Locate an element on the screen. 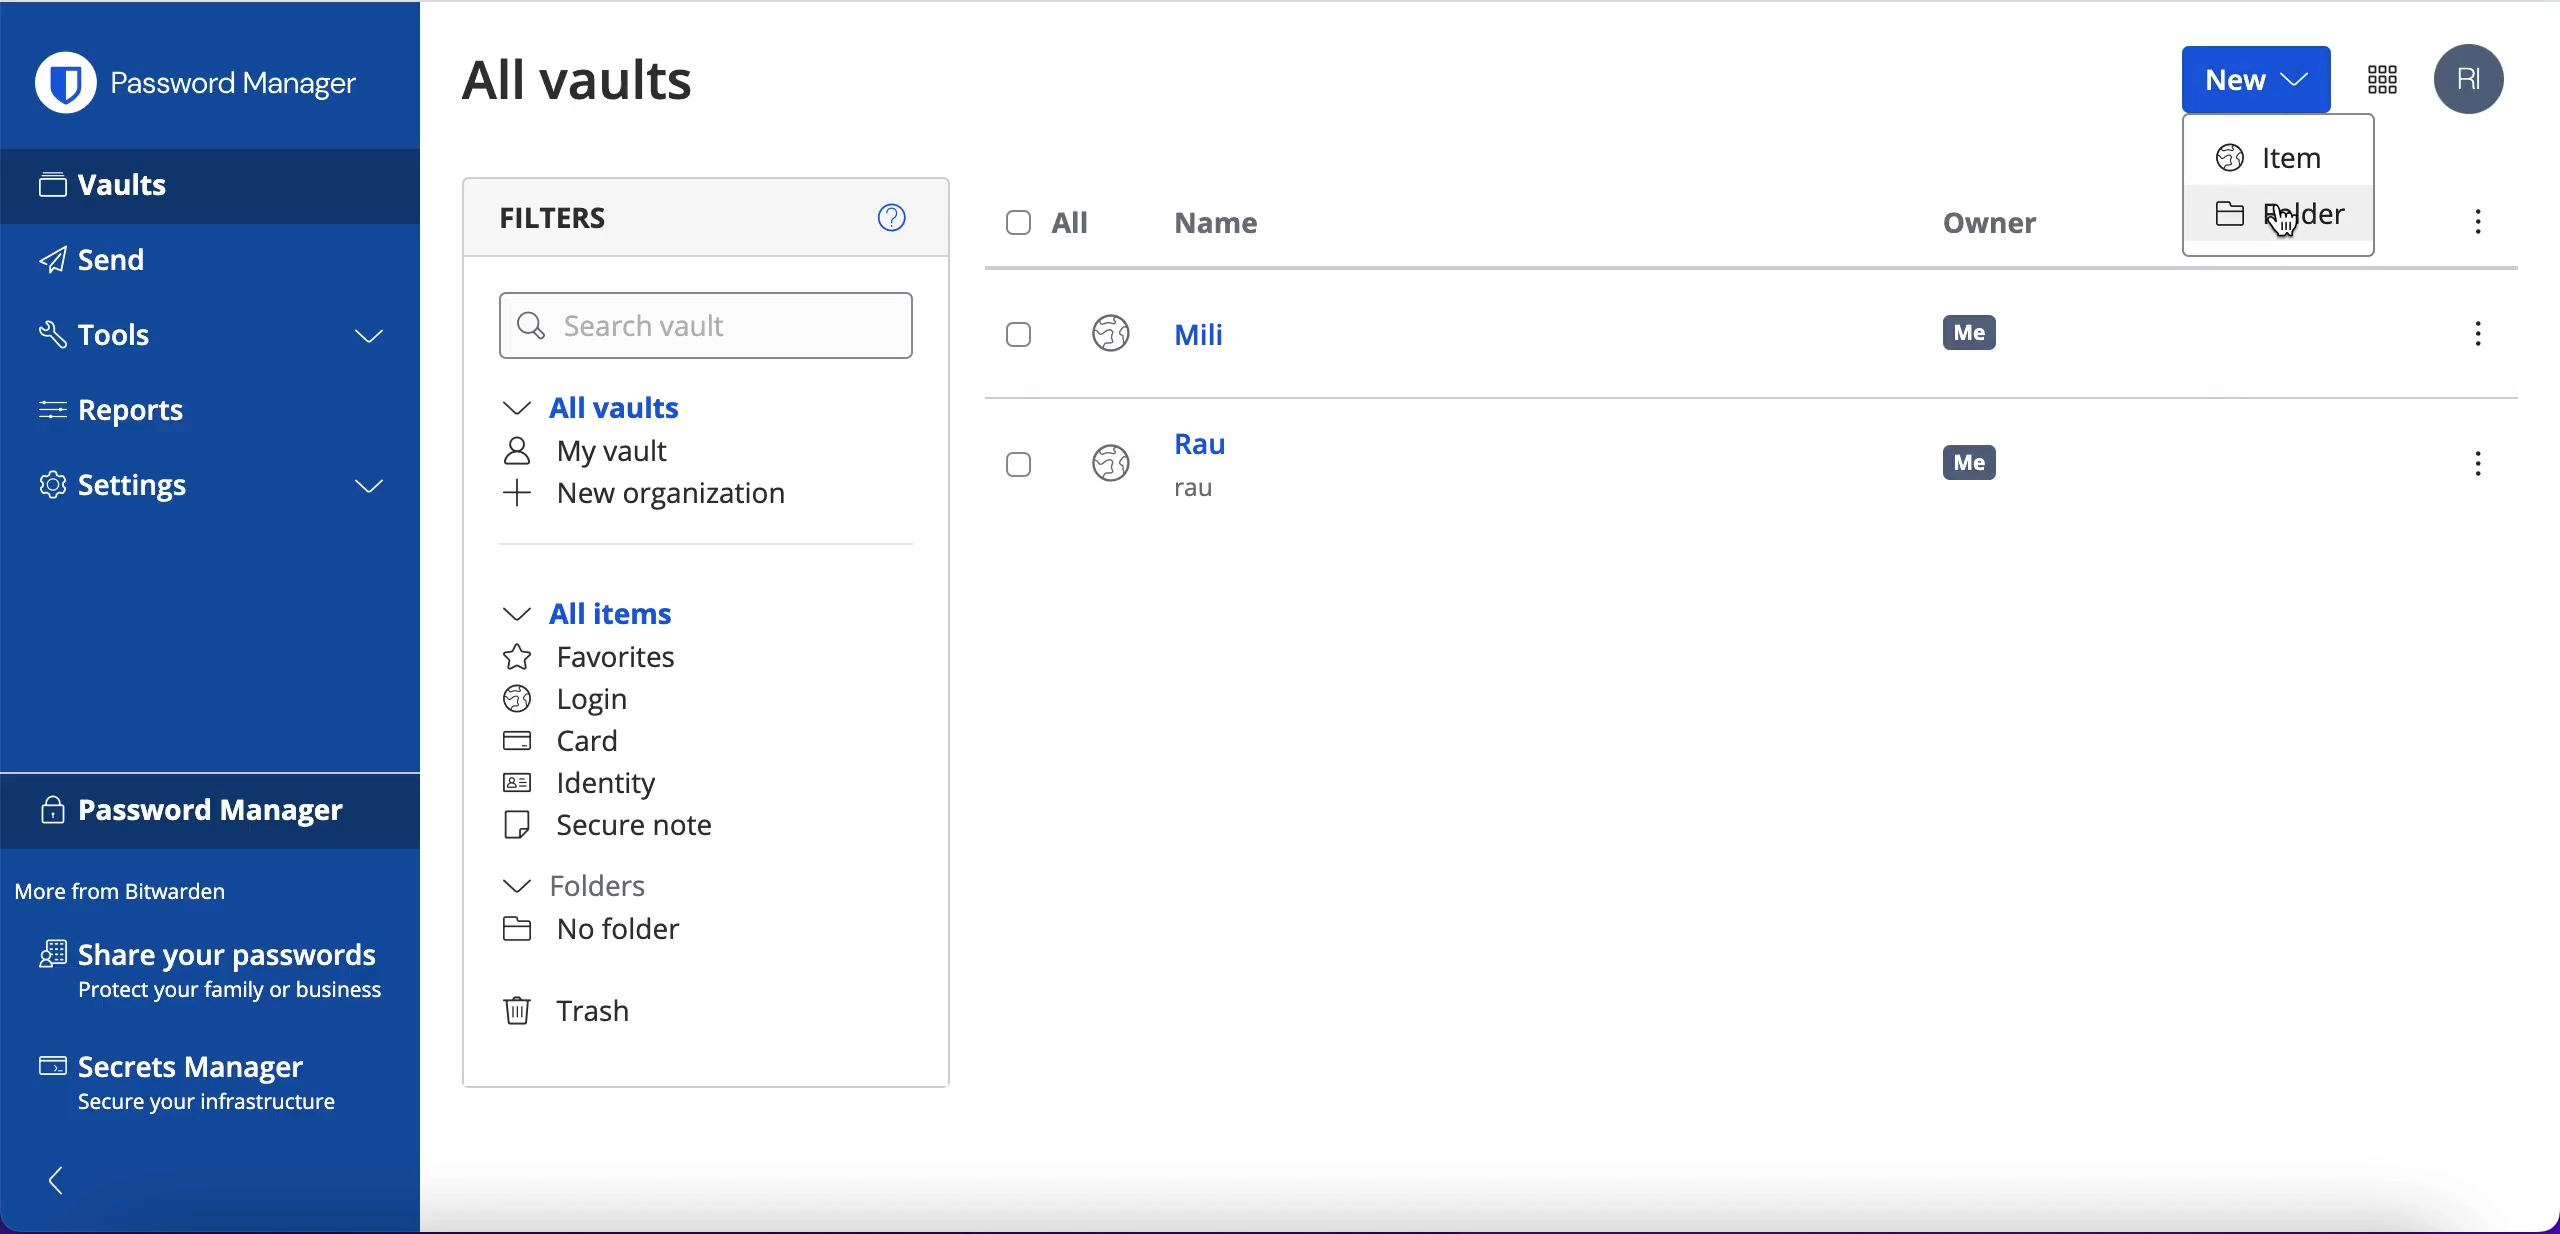  folder is located at coordinates (2277, 216).